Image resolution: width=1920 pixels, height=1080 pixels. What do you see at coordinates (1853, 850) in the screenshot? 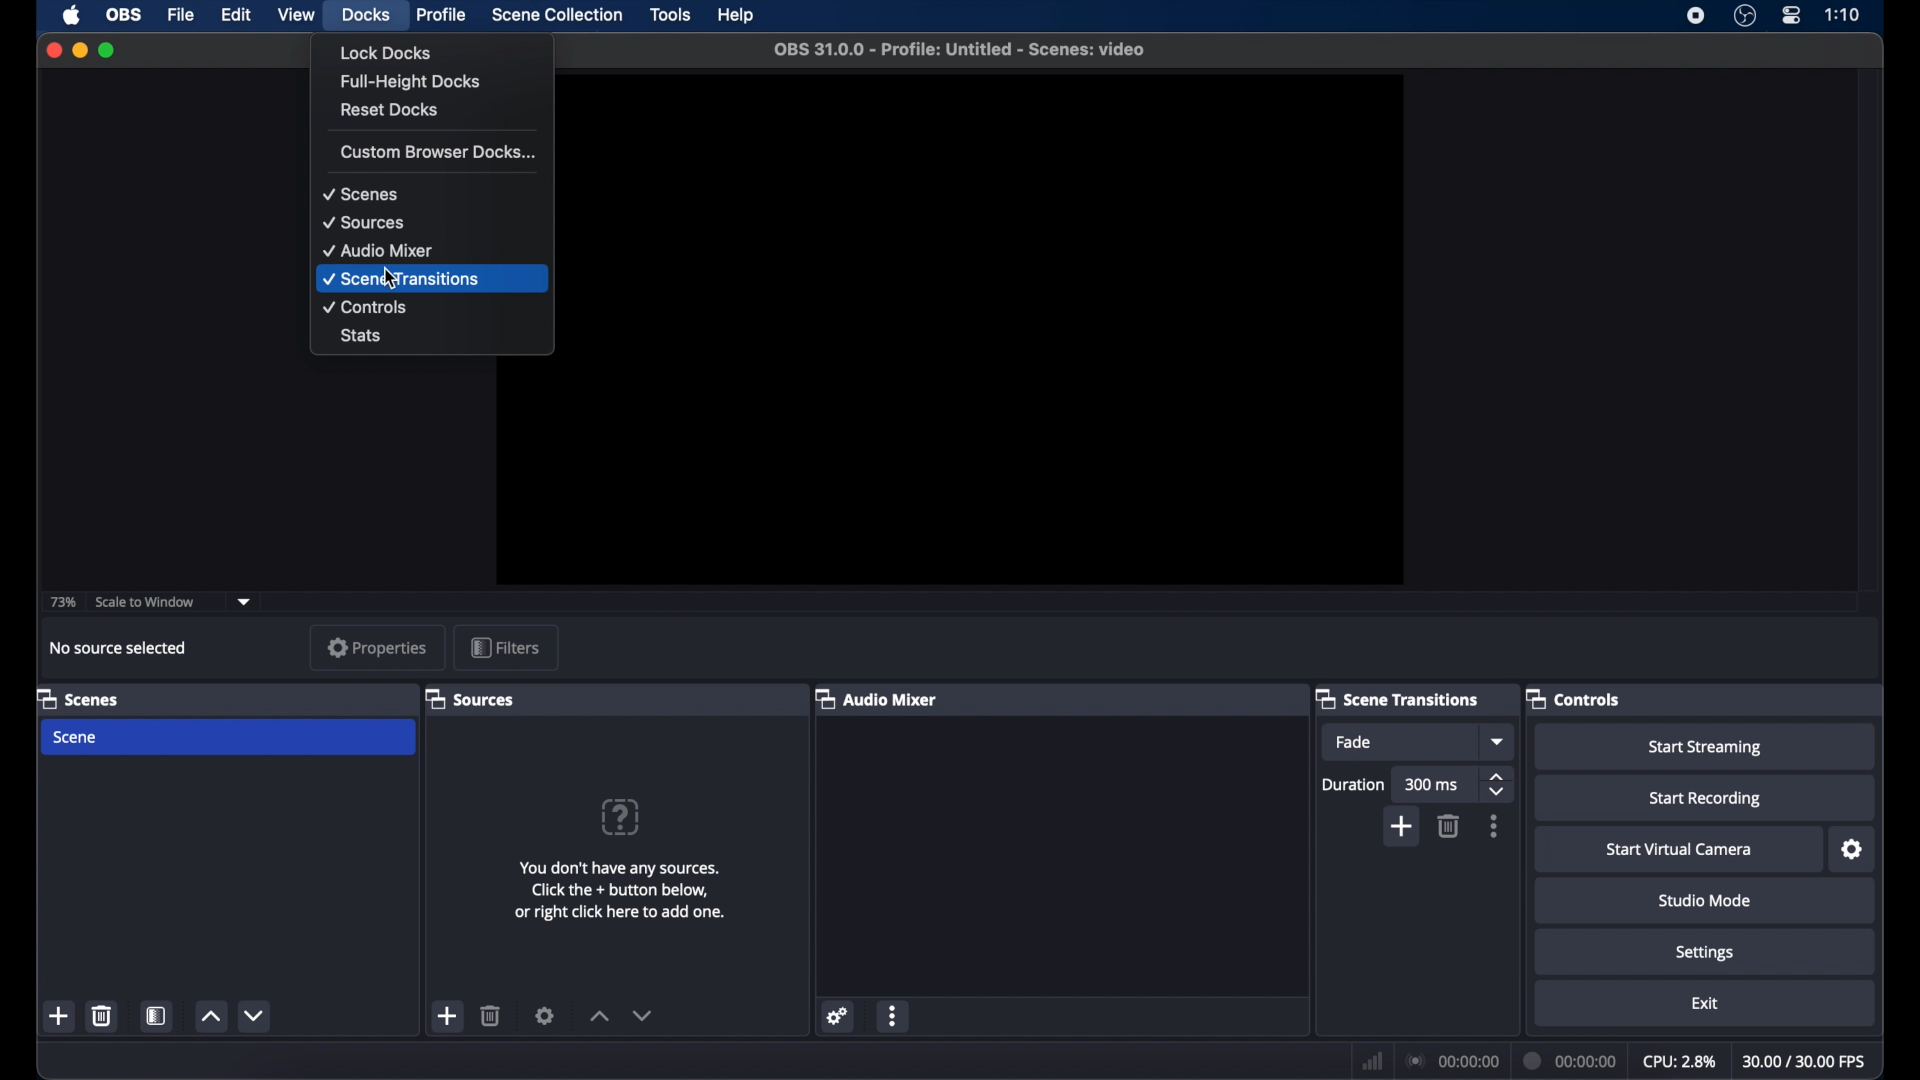
I see `settings` at bounding box center [1853, 850].